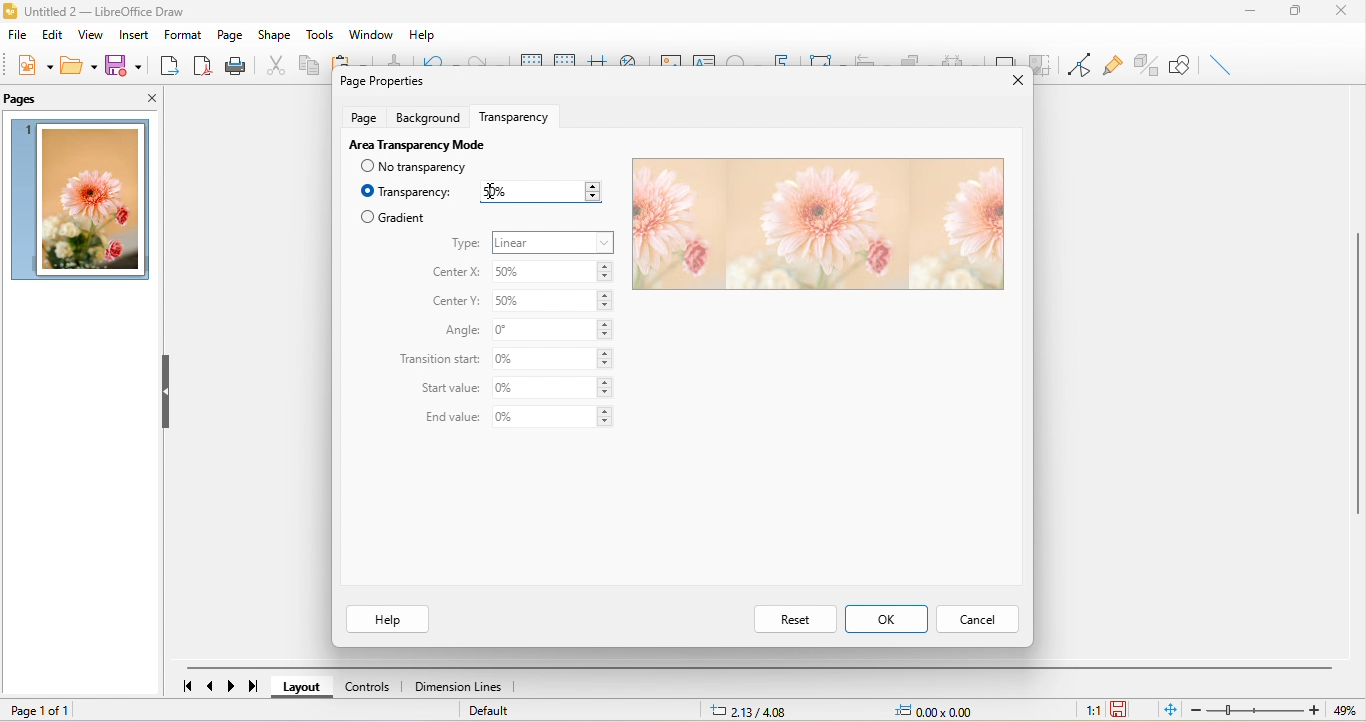 This screenshot has width=1366, height=722. What do you see at coordinates (122, 64) in the screenshot?
I see `save` at bounding box center [122, 64].